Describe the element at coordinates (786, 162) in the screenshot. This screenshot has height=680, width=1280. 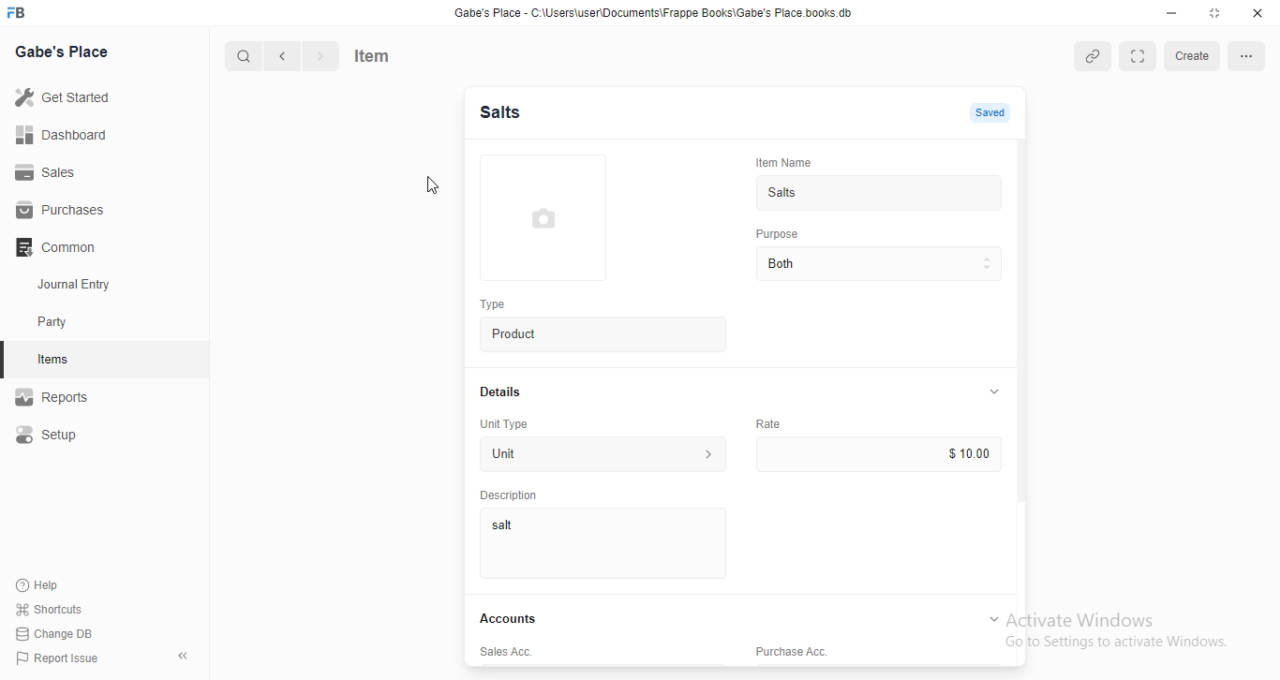
I see `Item Name` at that location.